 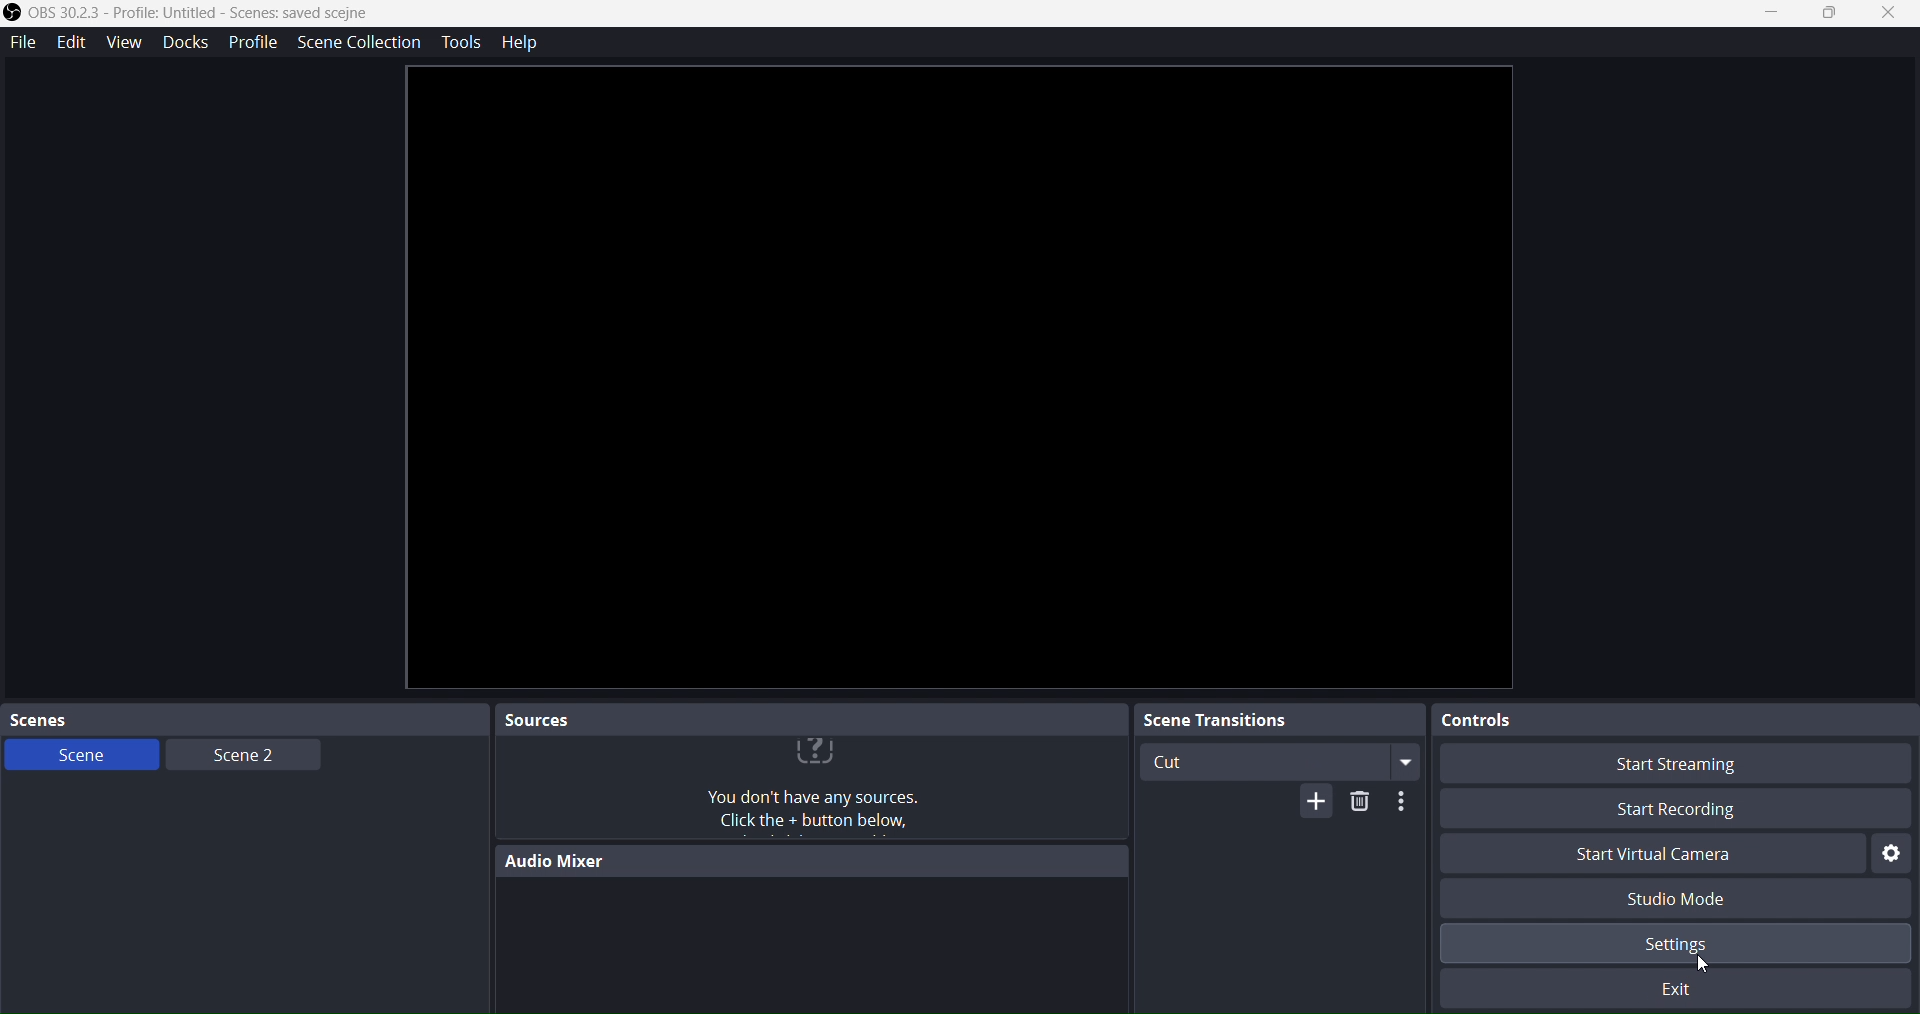 I want to click on File, so click(x=24, y=39).